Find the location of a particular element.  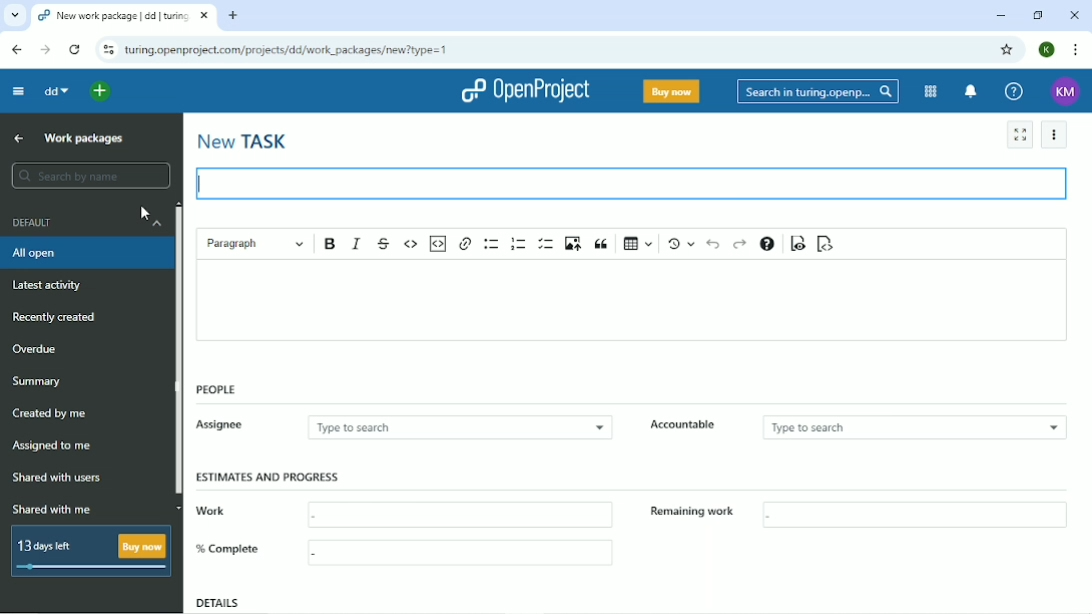

Close is located at coordinates (1076, 15).